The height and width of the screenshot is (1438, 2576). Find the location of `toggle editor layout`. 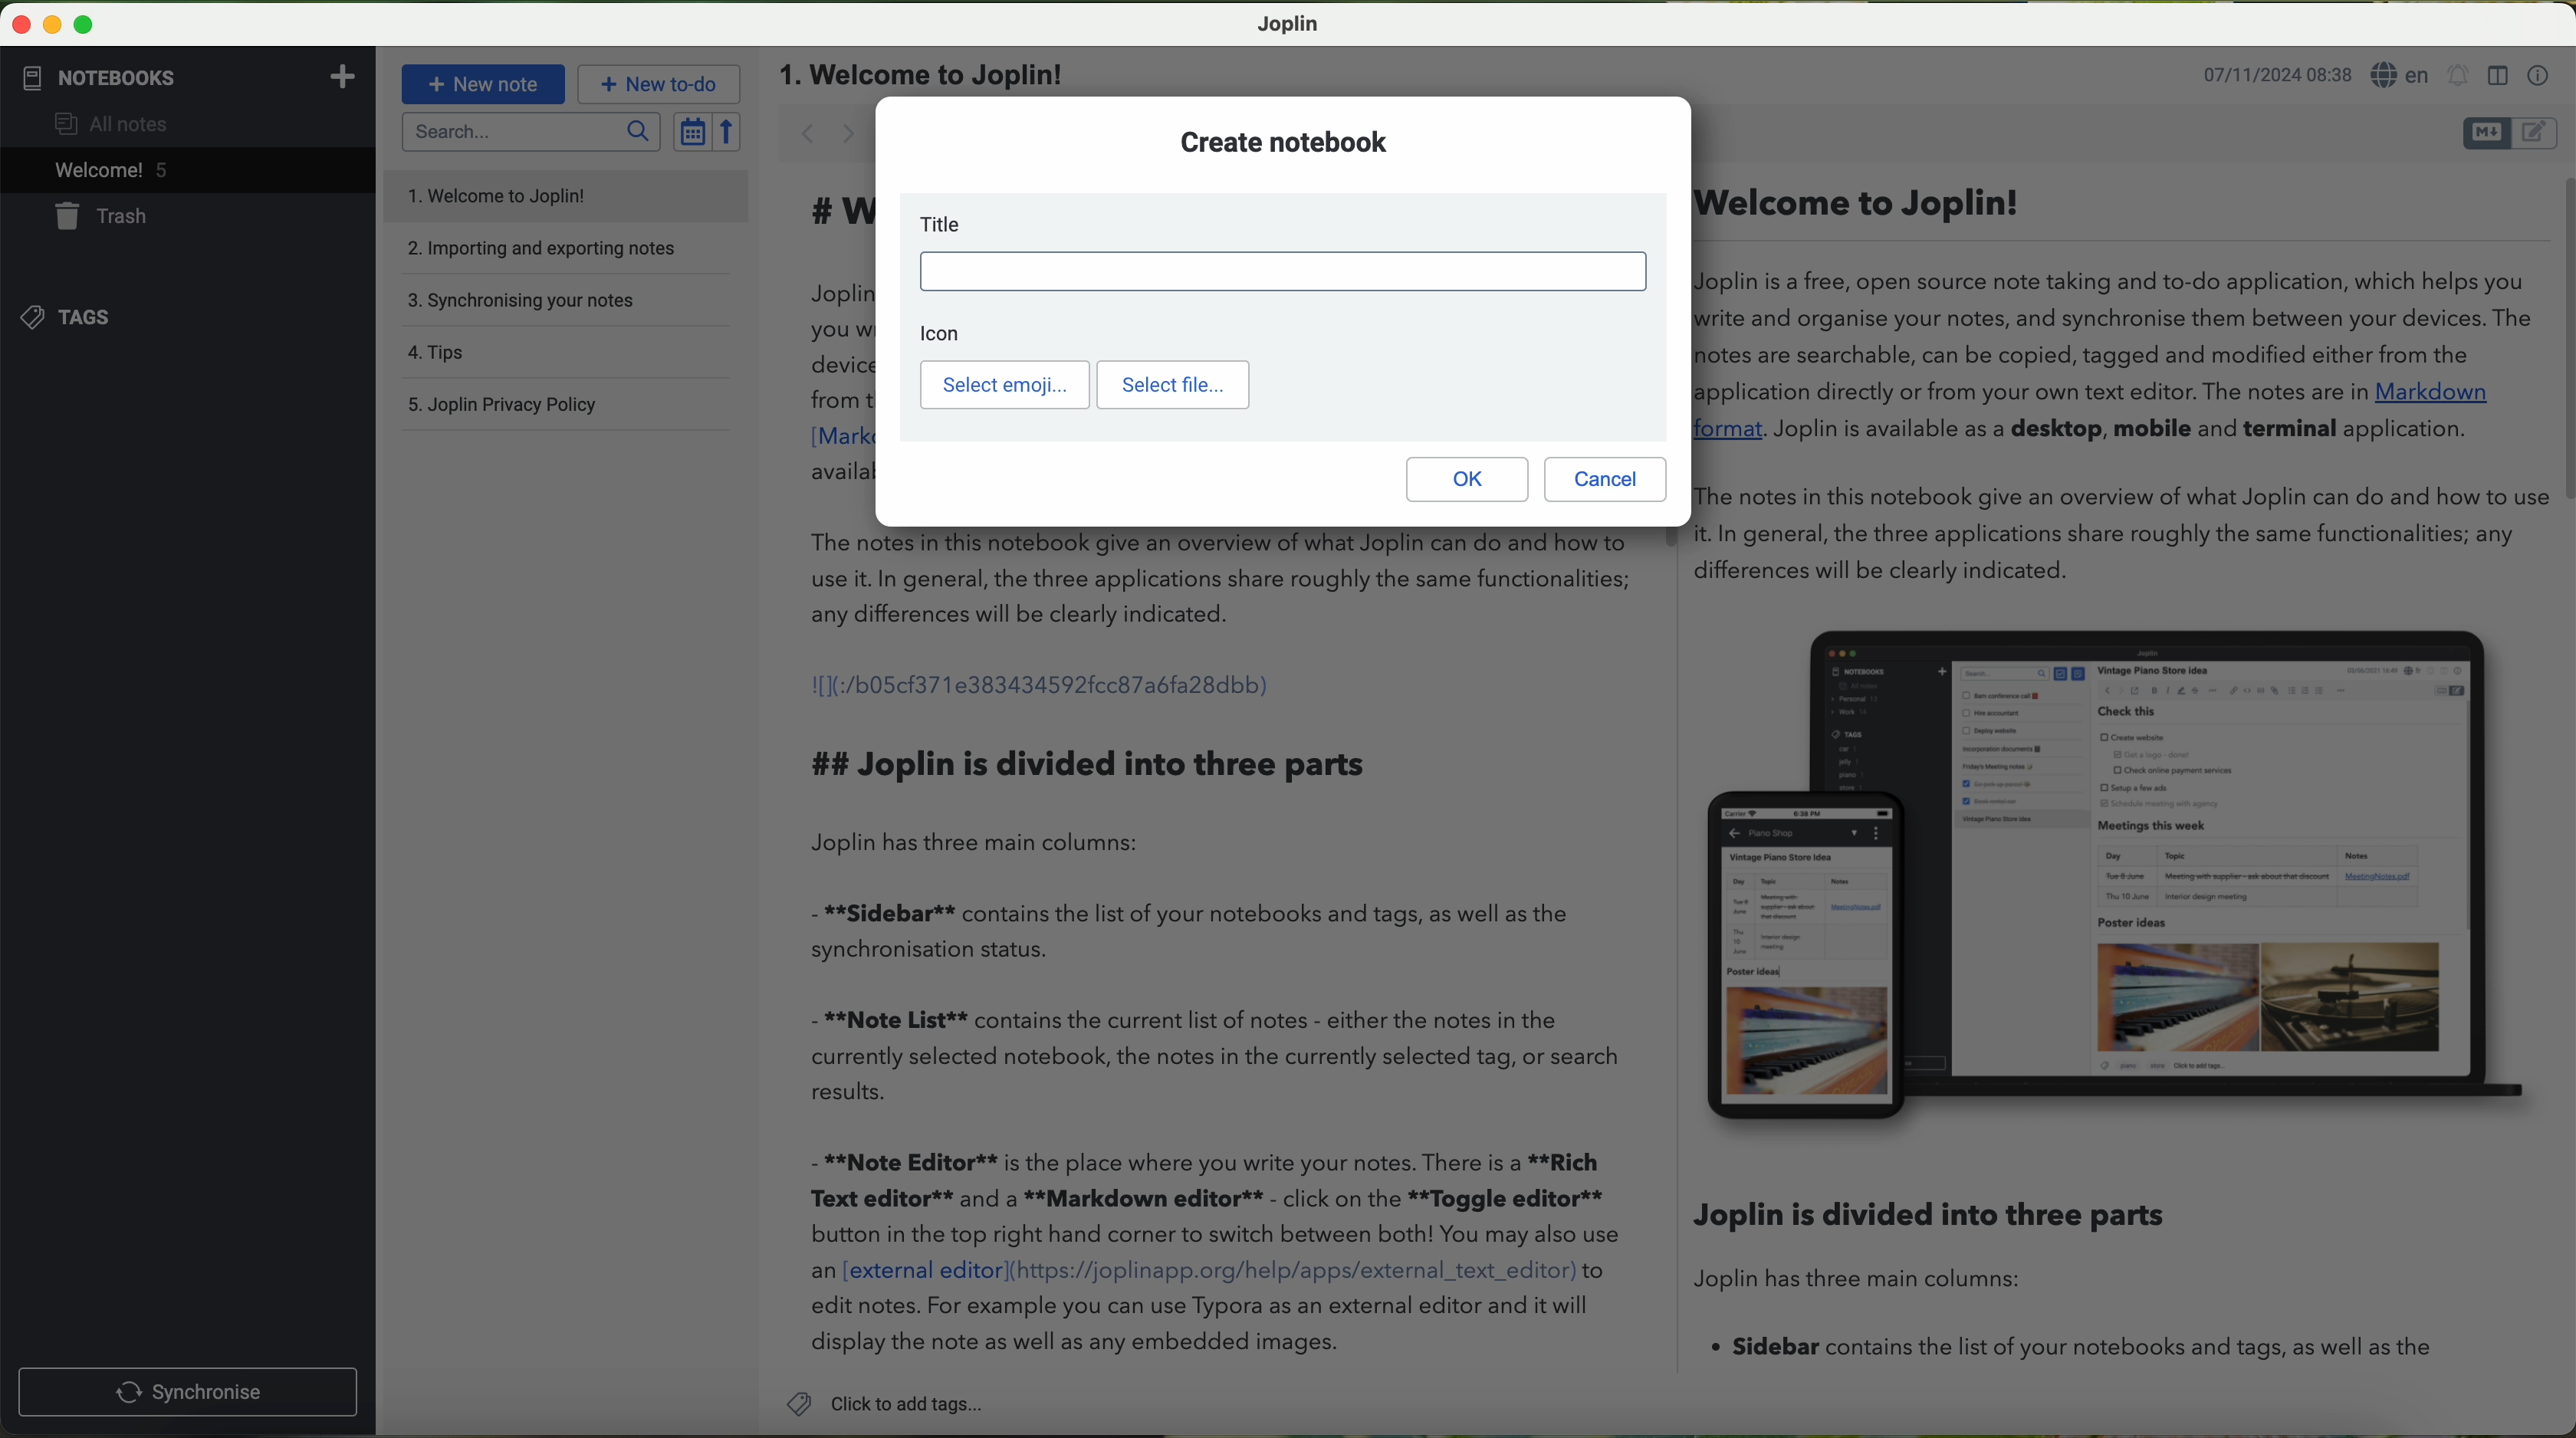

toggle editor layout is located at coordinates (2497, 76).